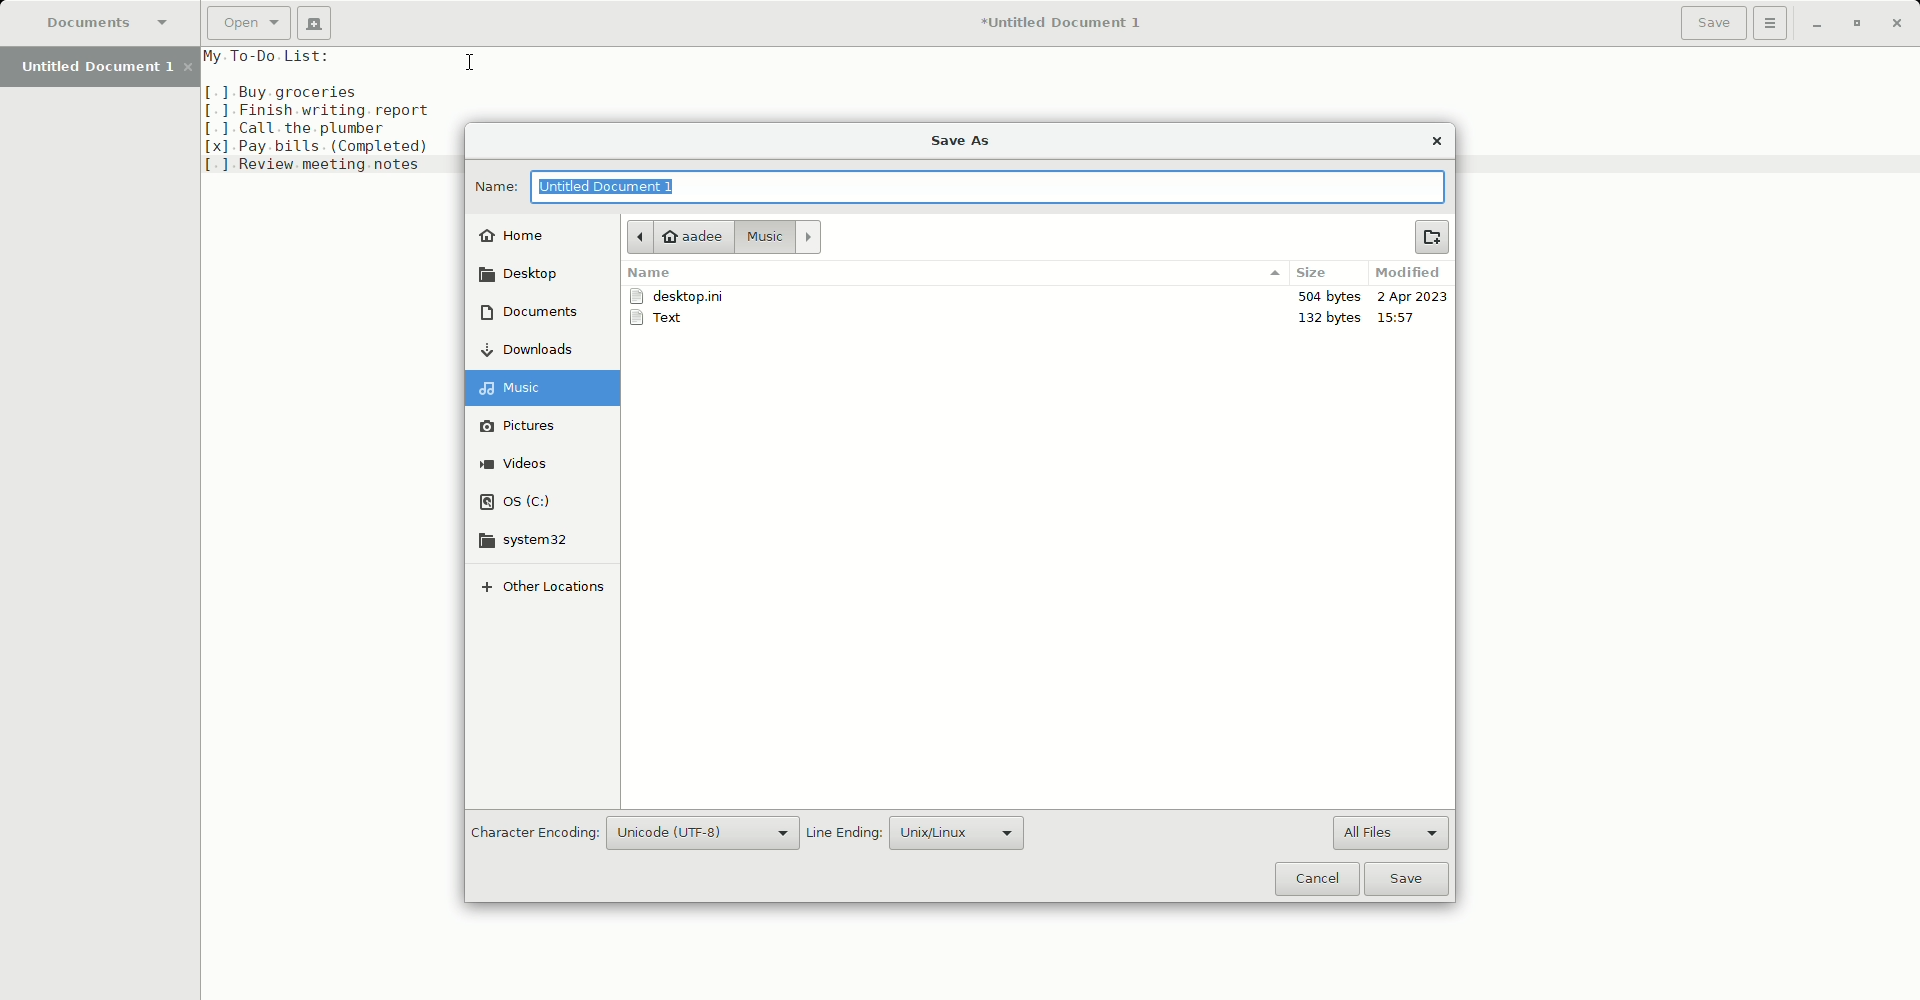 This screenshot has width=1920, height=1000. I want to click on Size, so click(1319, 273).